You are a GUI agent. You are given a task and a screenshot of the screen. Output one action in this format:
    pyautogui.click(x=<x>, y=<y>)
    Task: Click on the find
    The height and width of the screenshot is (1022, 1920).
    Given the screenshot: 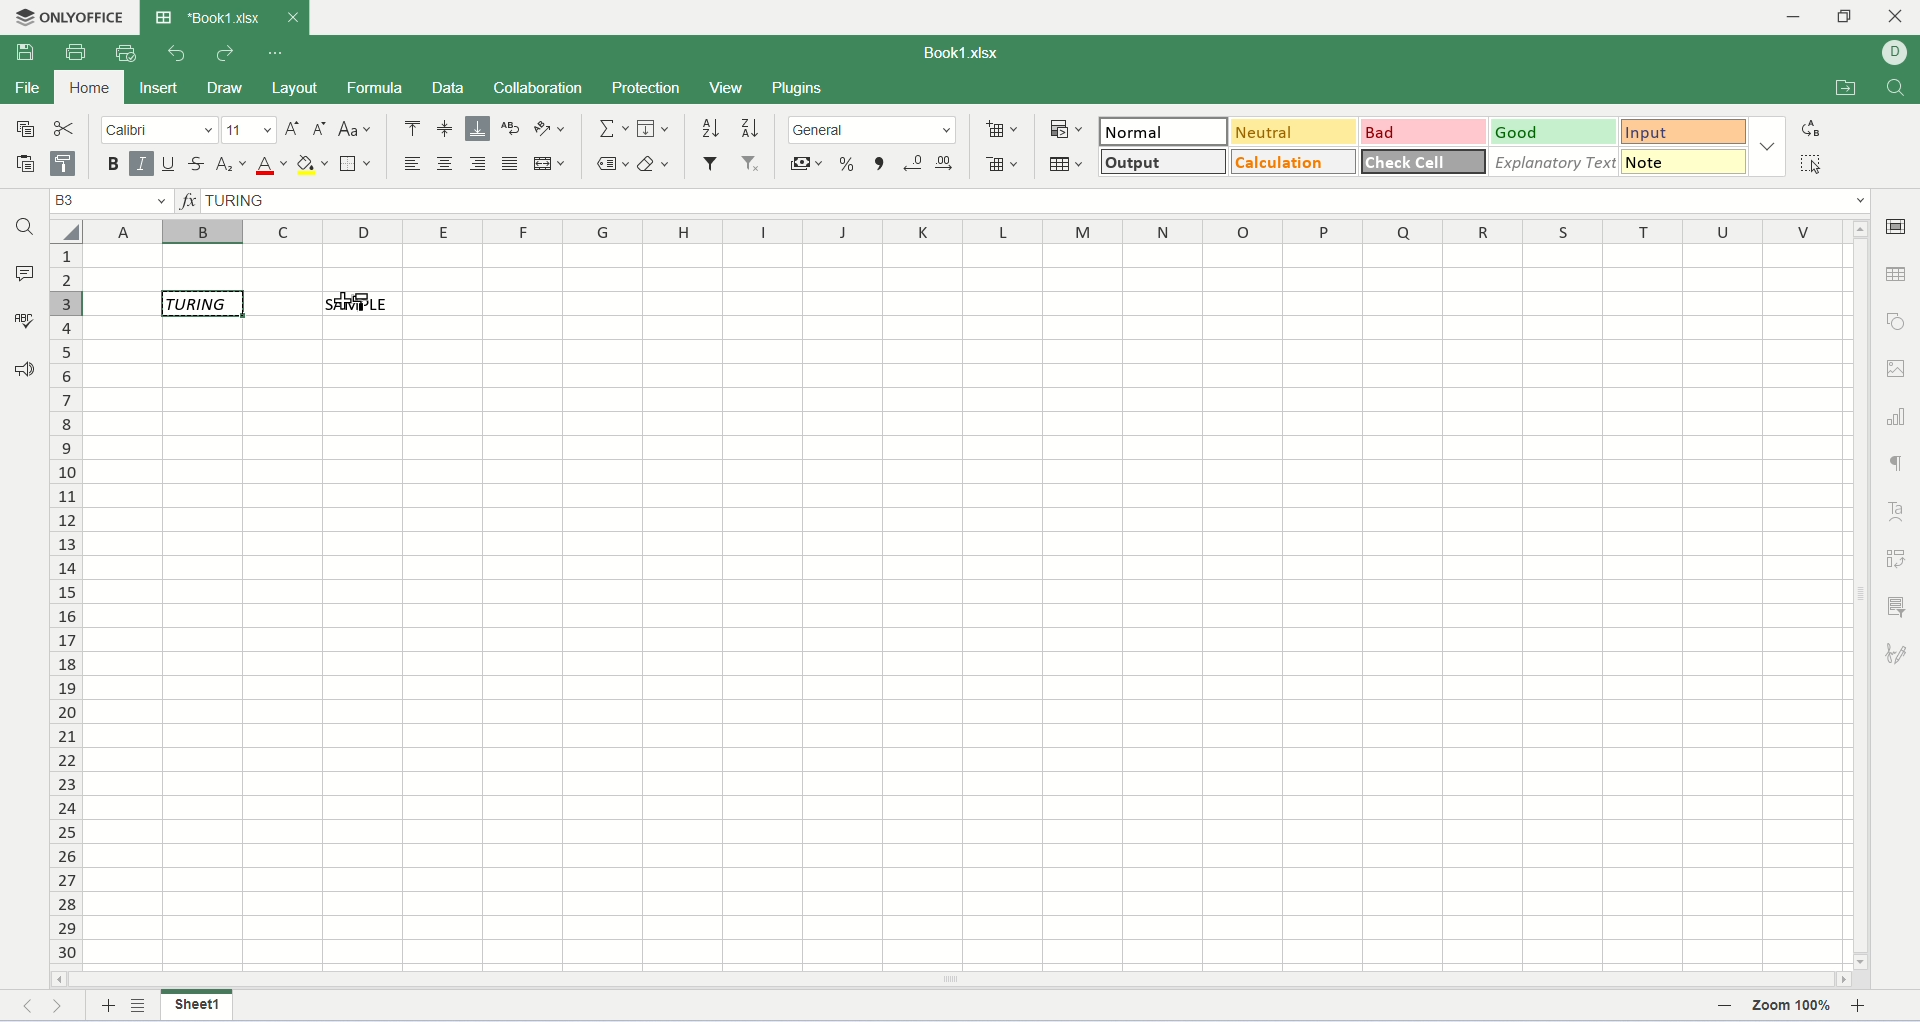 What is the action you would take?
    pyautogui.click(x=1896, y=88)
    